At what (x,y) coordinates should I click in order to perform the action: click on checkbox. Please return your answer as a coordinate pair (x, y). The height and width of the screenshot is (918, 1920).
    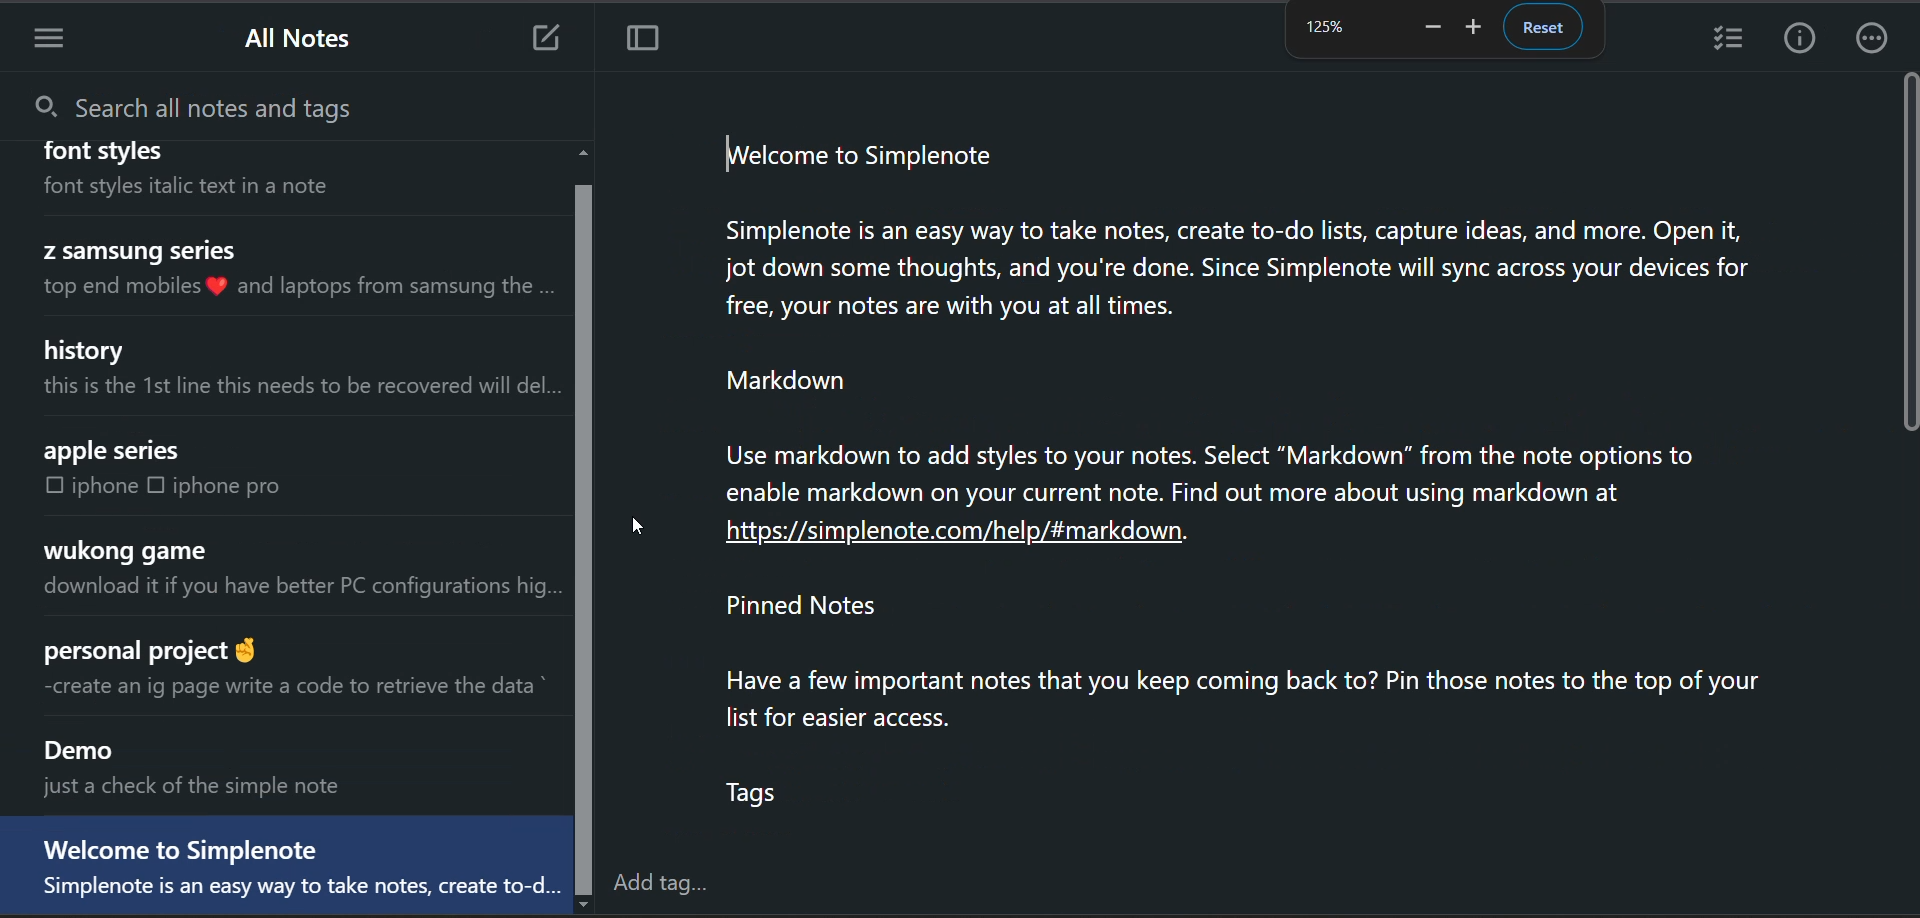
    Looking at the image, I should click on (50, 487).